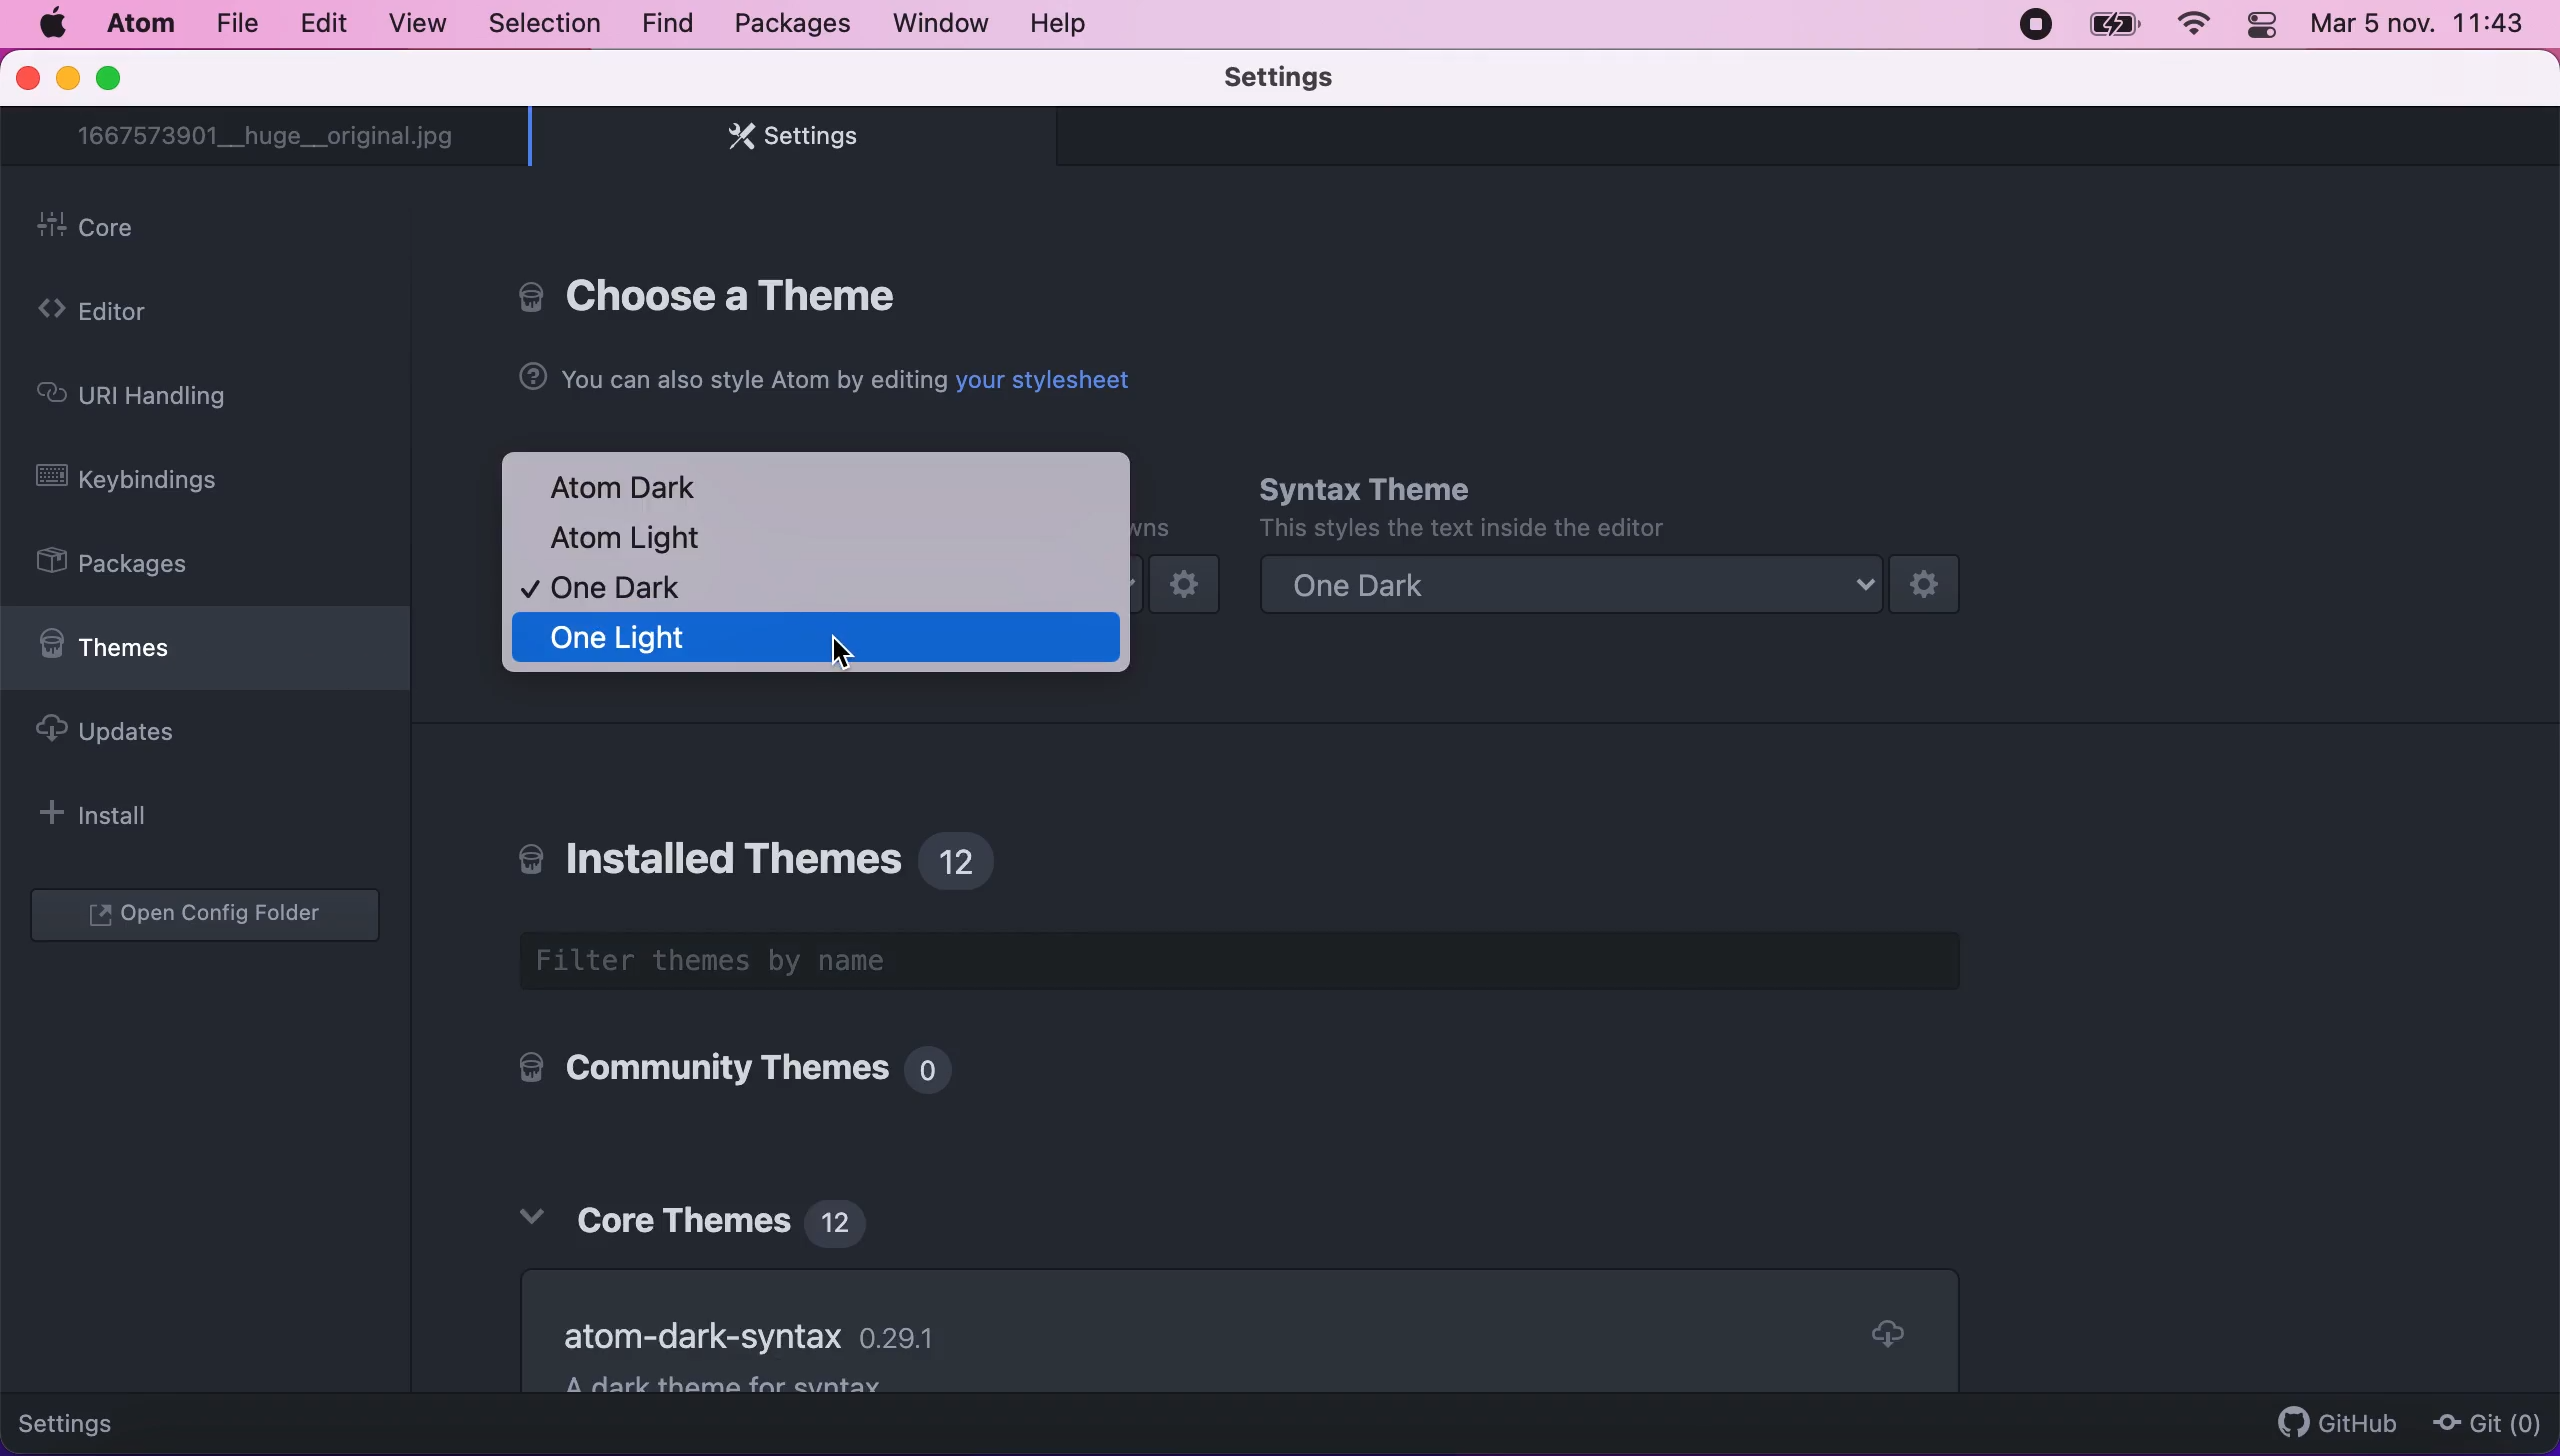 Image resolution: width=2560 pixels, height=1456 pixels. What do you see at coordinates (2328, 1413) in the screenshot?
I see `github` at bounding box center [2328, 1413].